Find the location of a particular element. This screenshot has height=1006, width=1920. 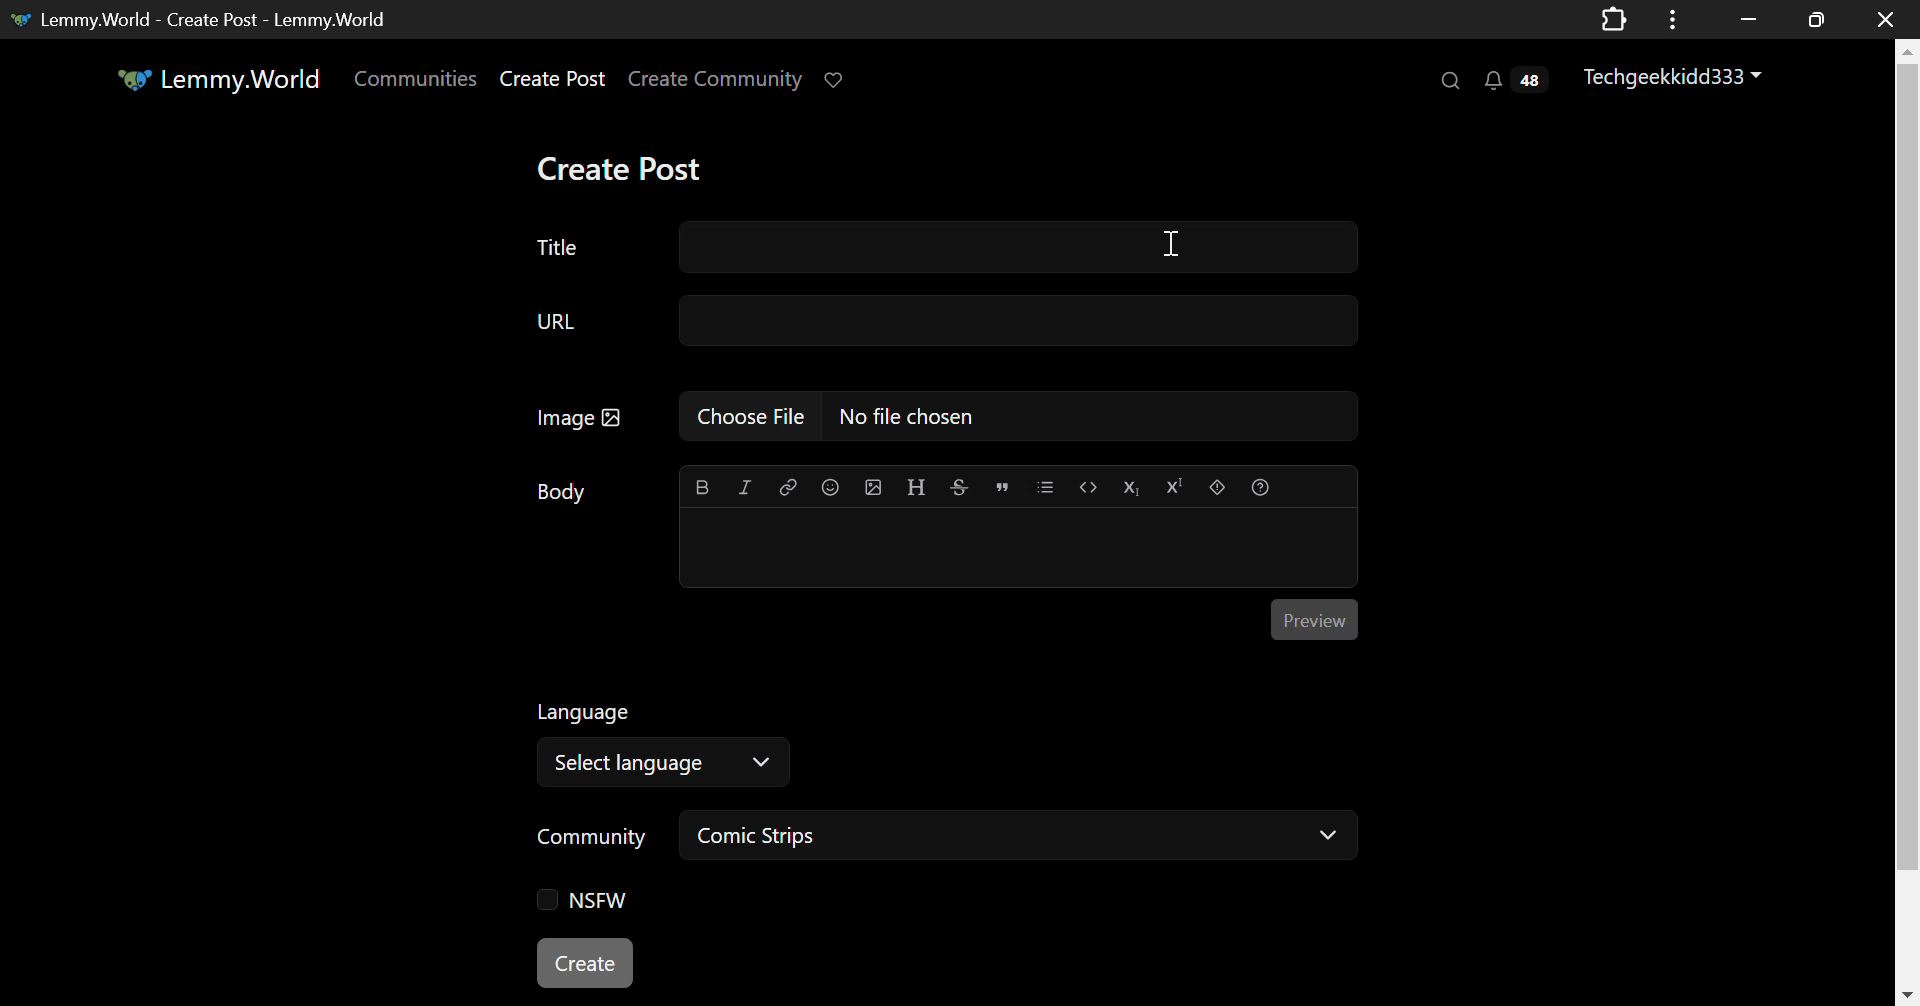

Create Post is located at coordinates (628, 168).